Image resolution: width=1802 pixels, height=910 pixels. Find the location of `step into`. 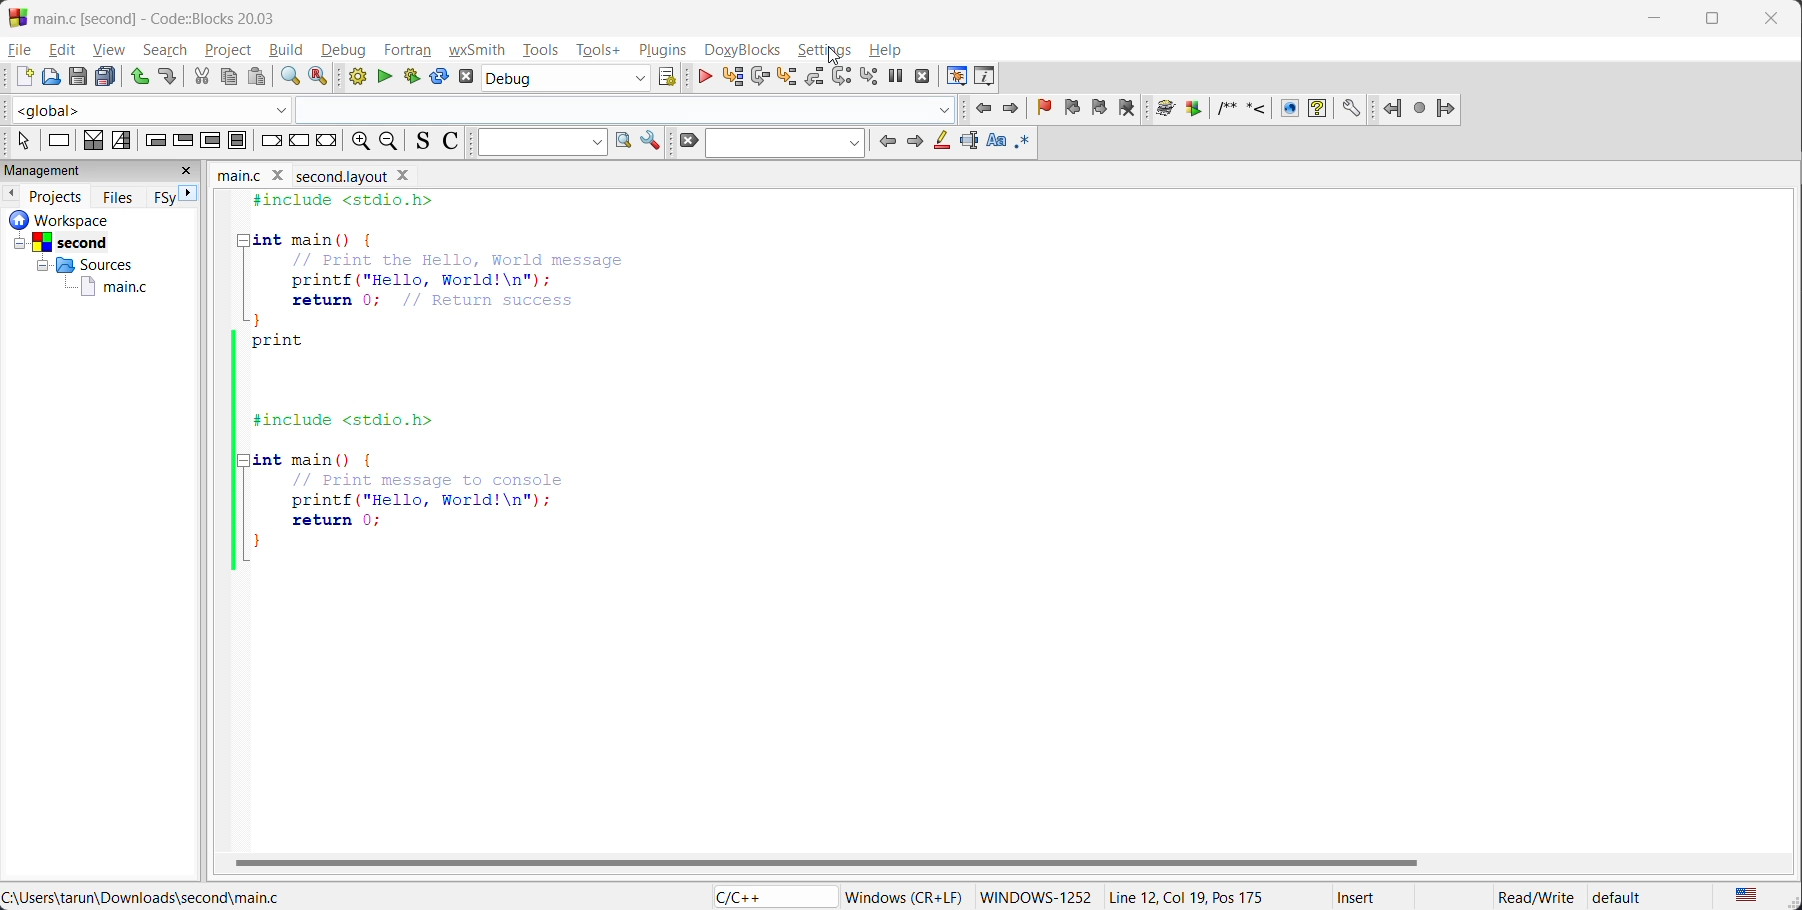

step into is located at coordinates (787, 75).